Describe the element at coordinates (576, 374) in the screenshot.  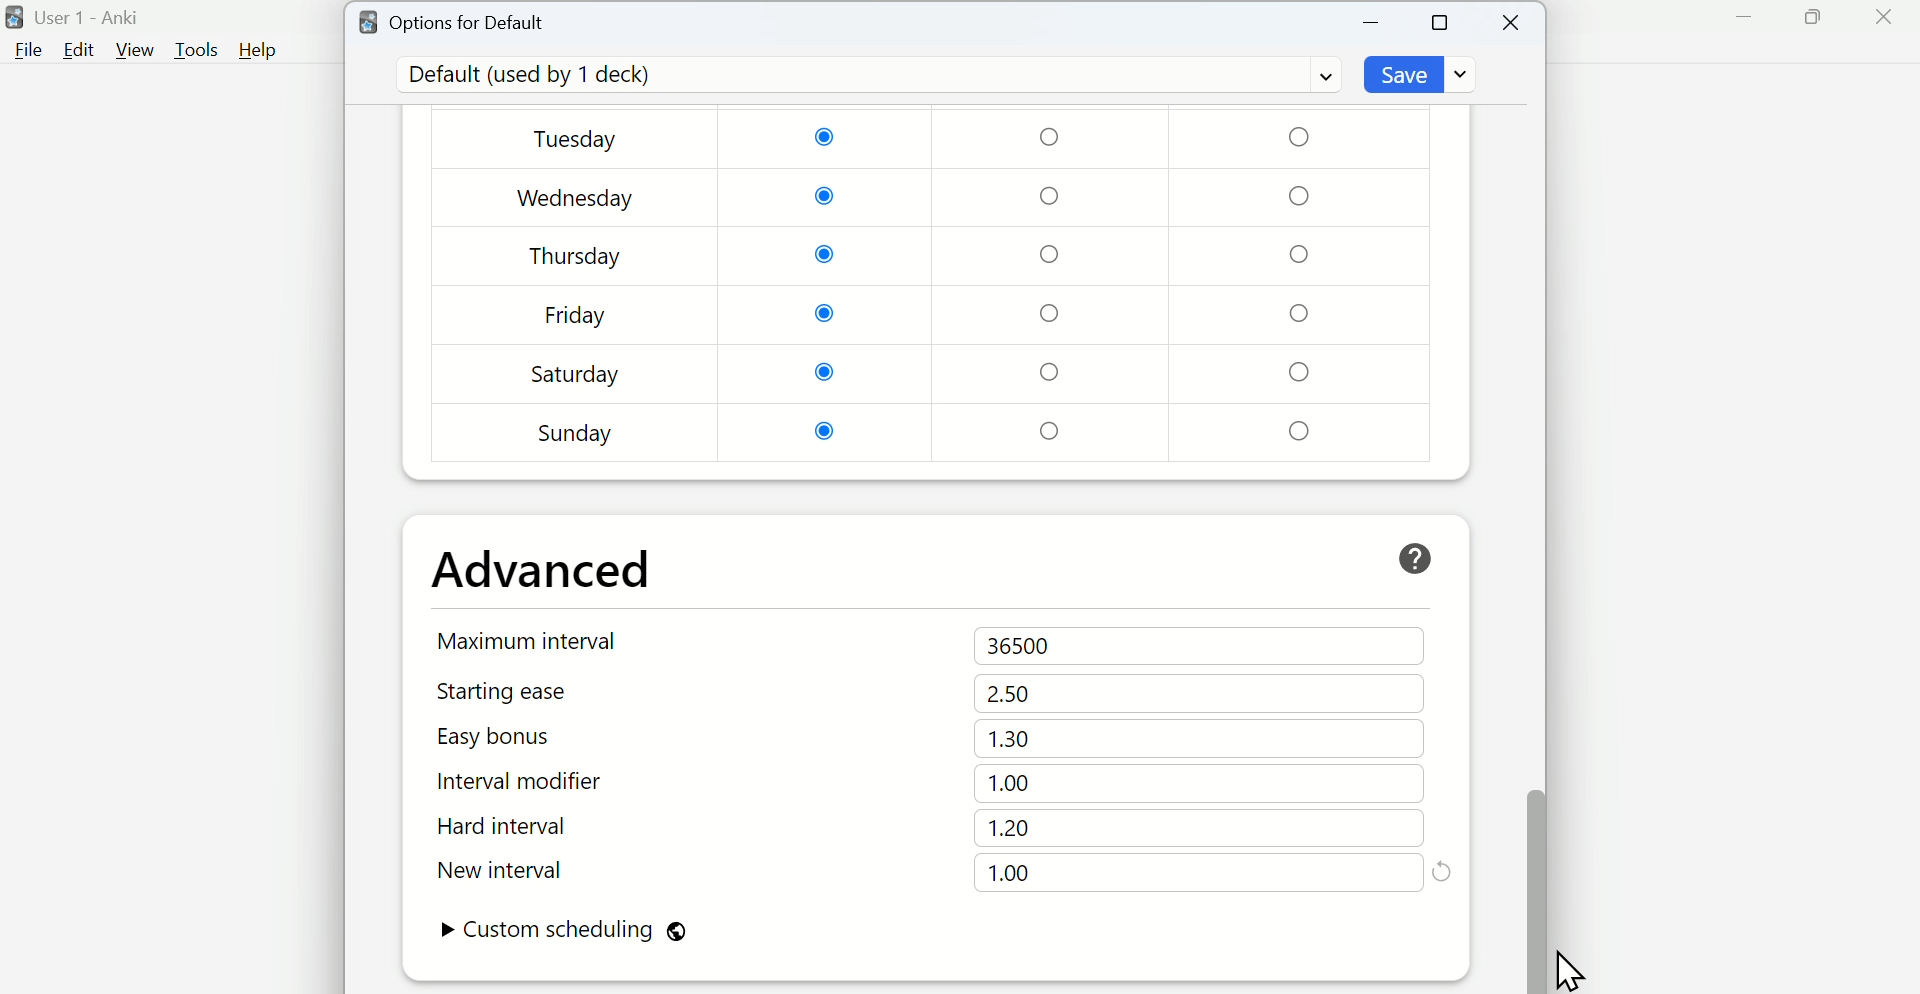
I see `Saturday` at that location.